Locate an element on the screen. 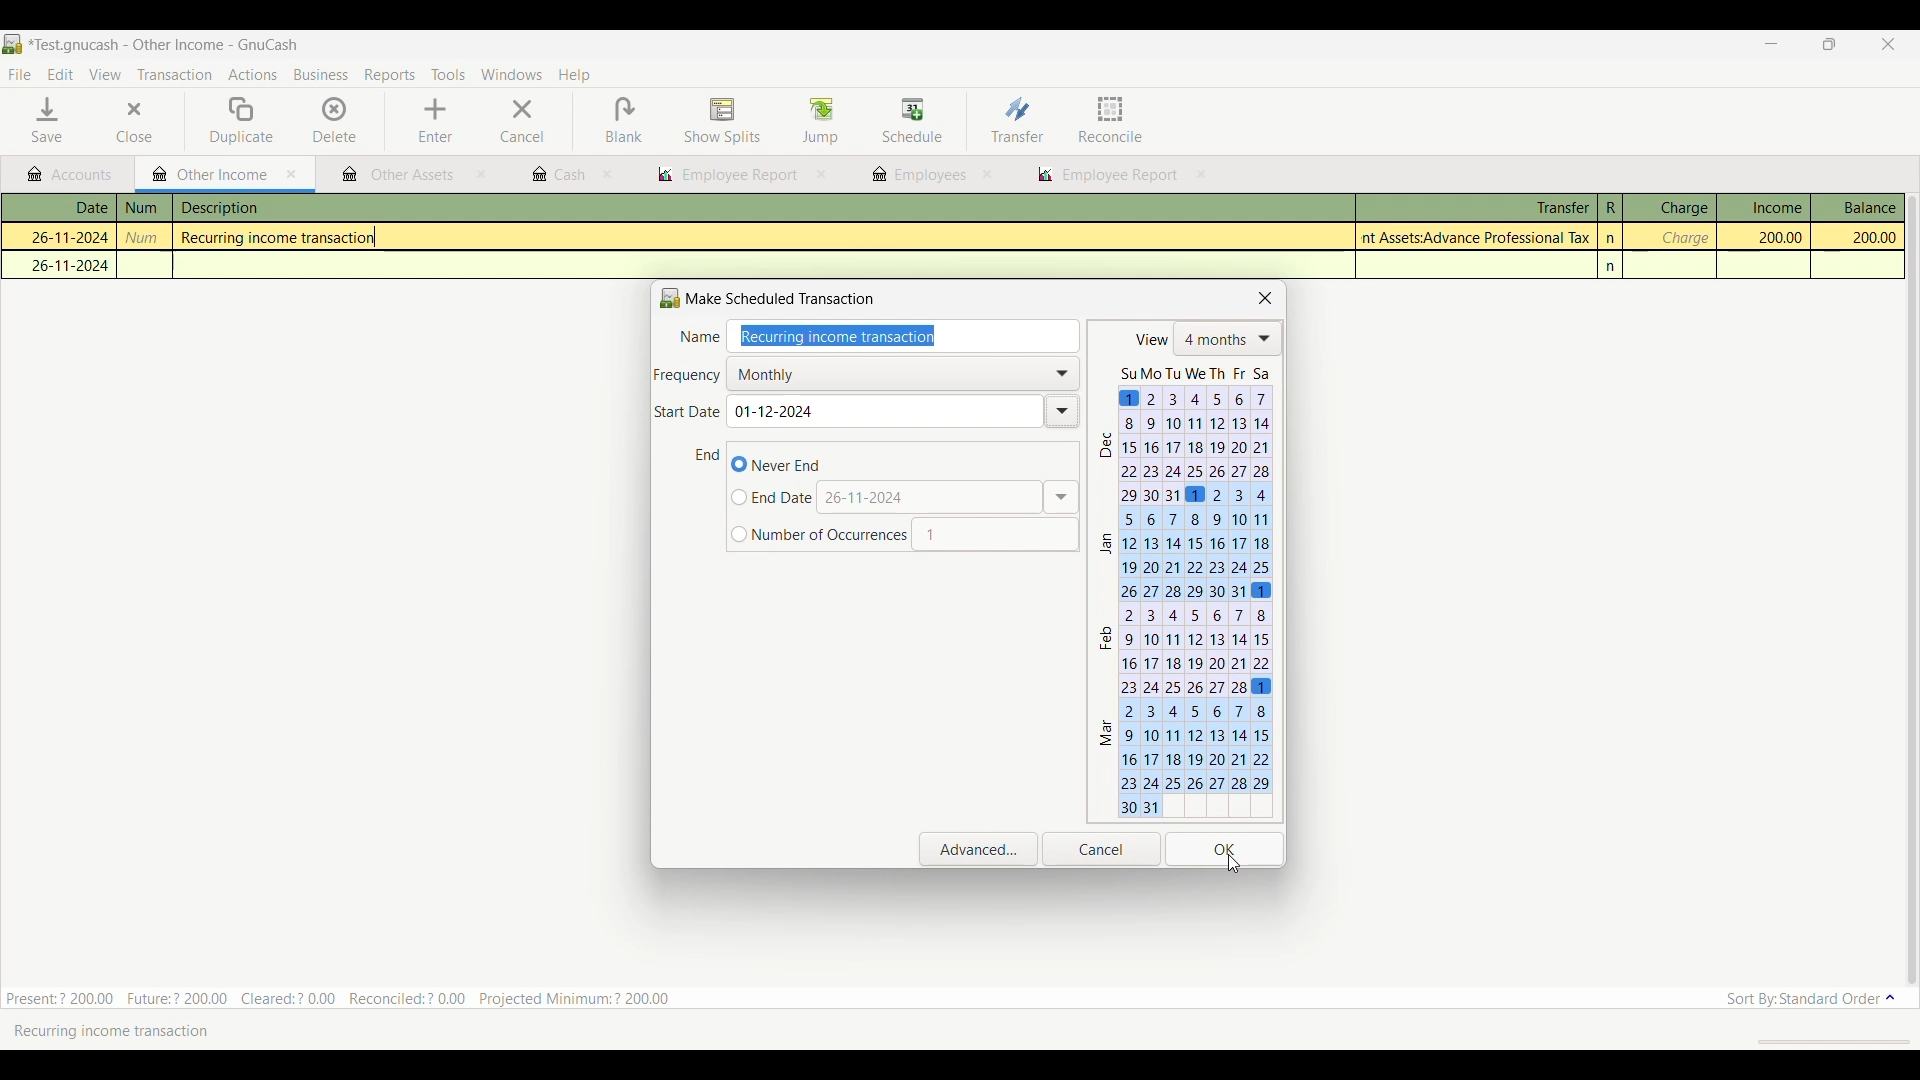  num is located at coordinates (146, 238).